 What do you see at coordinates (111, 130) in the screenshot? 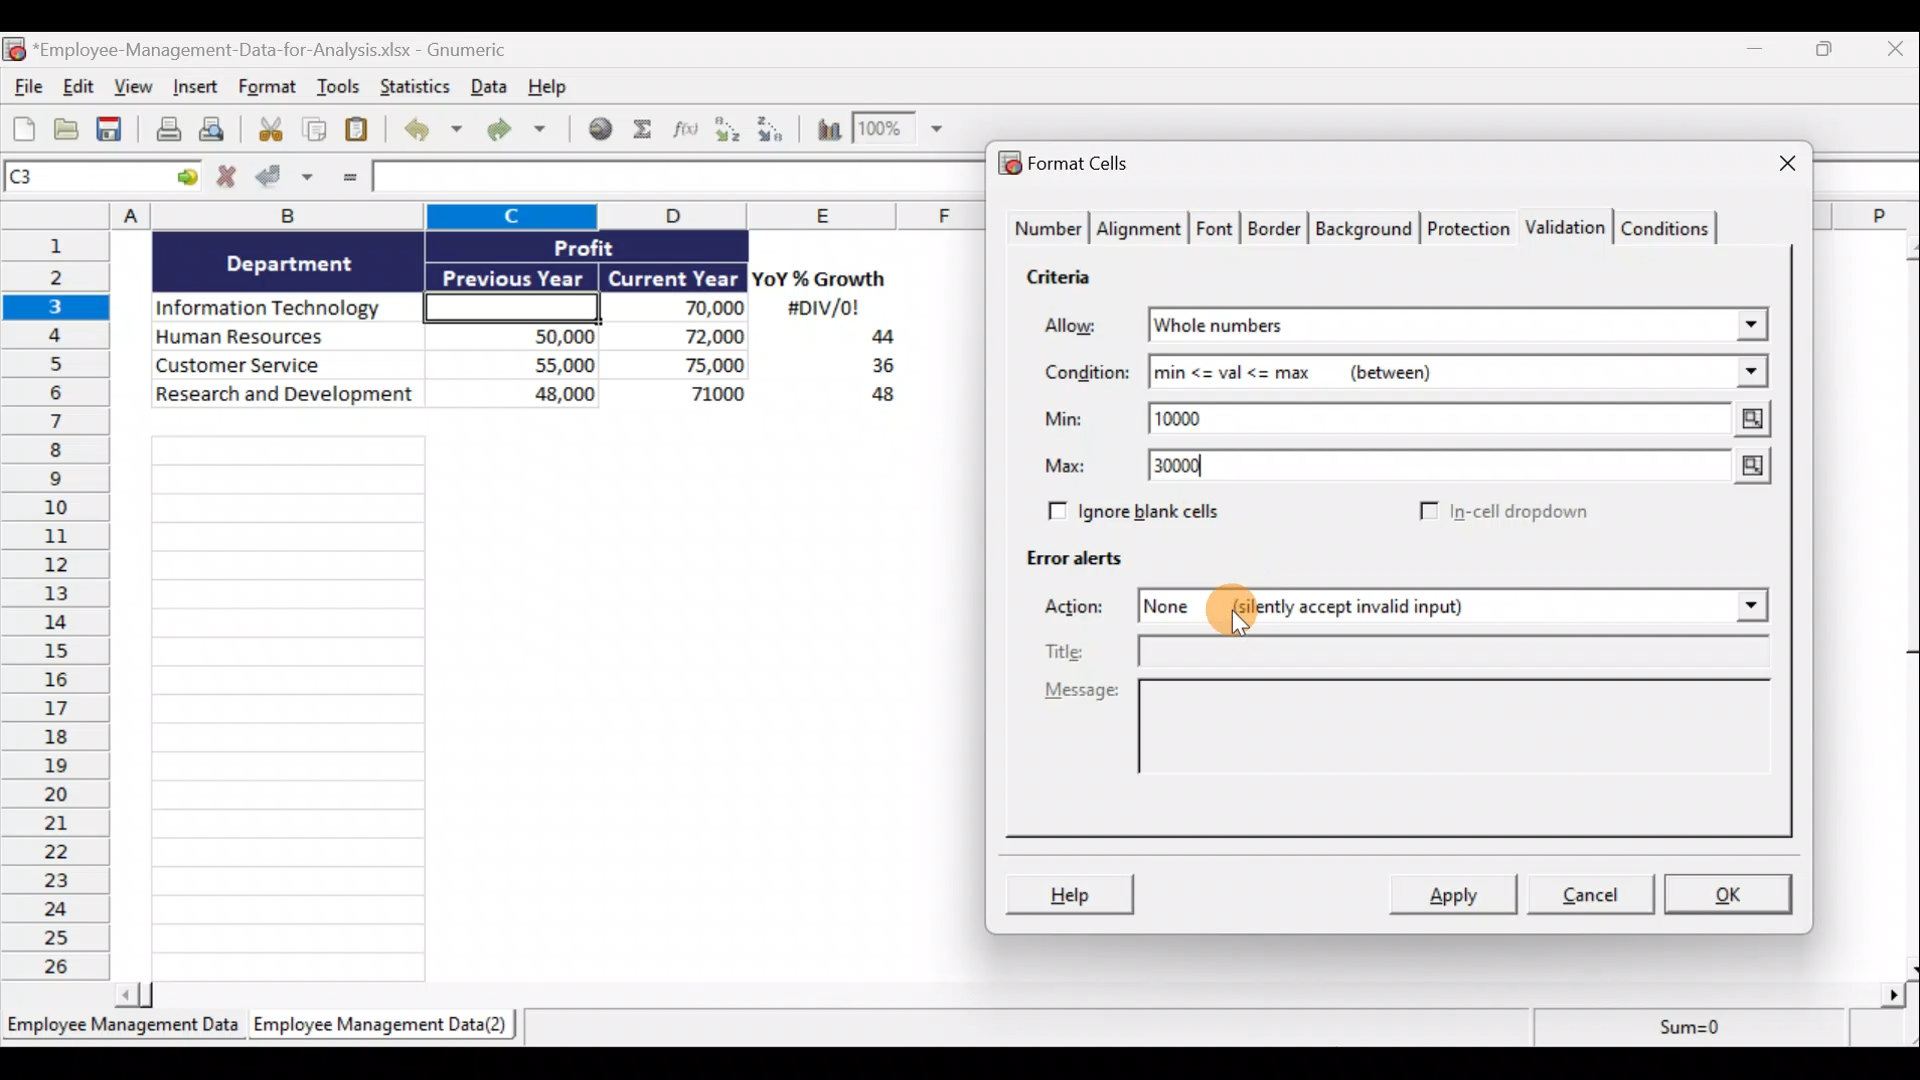
I see `Save current workbook` at bounding box center [111, 130].